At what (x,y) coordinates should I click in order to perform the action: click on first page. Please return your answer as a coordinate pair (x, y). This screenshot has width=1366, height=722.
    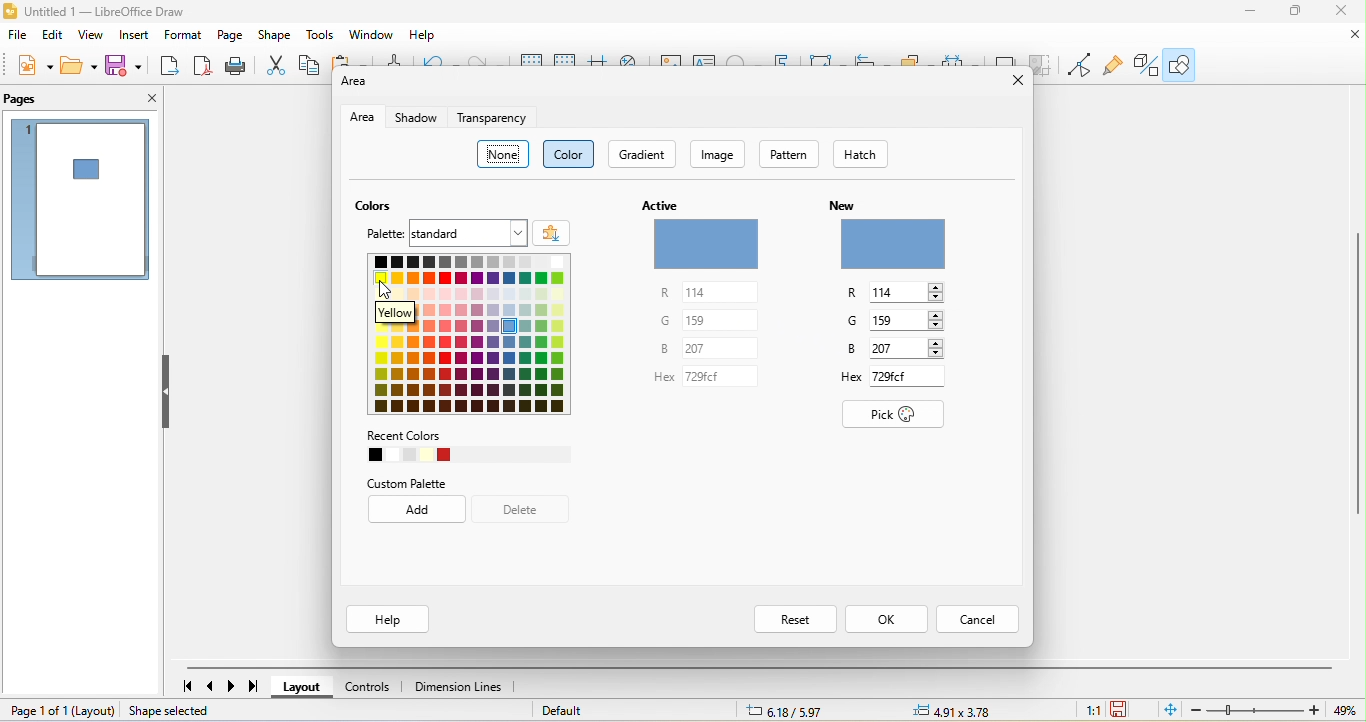
    Looking at the image, I should click on (181, 687).